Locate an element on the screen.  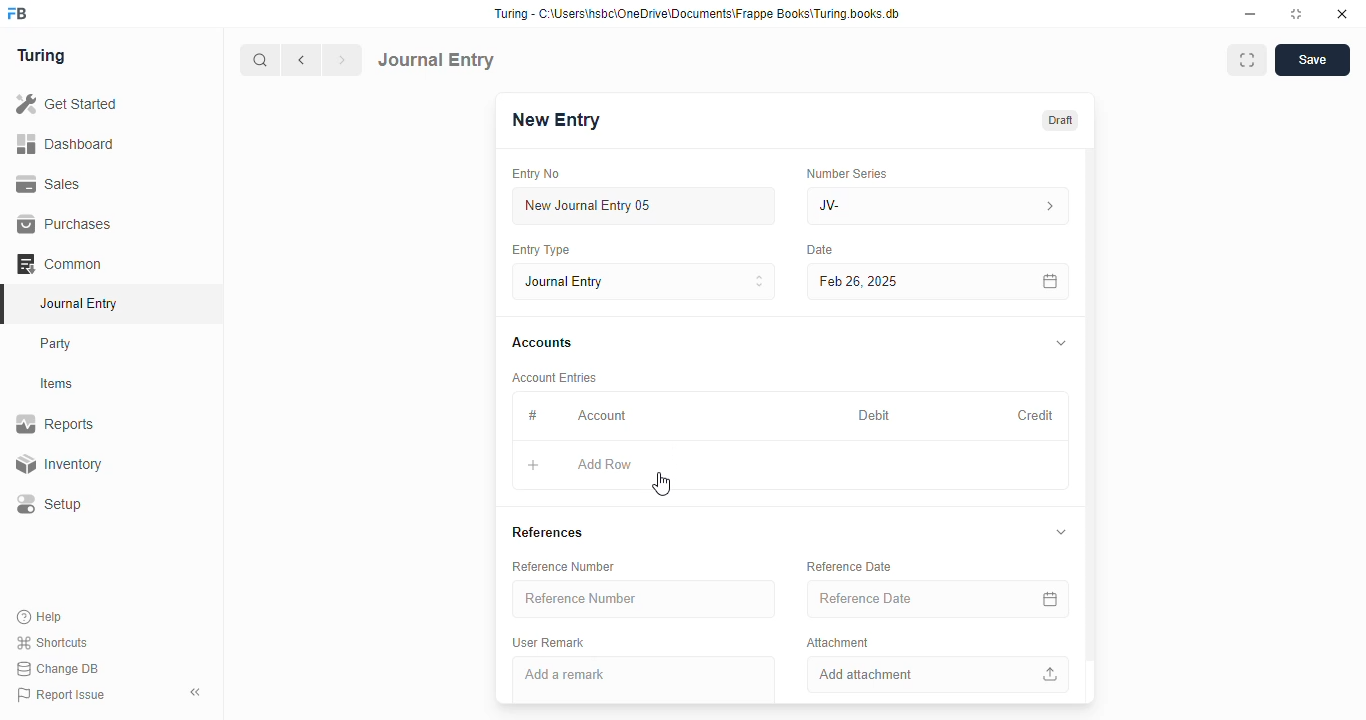
common is located at coordinates (61, 264).